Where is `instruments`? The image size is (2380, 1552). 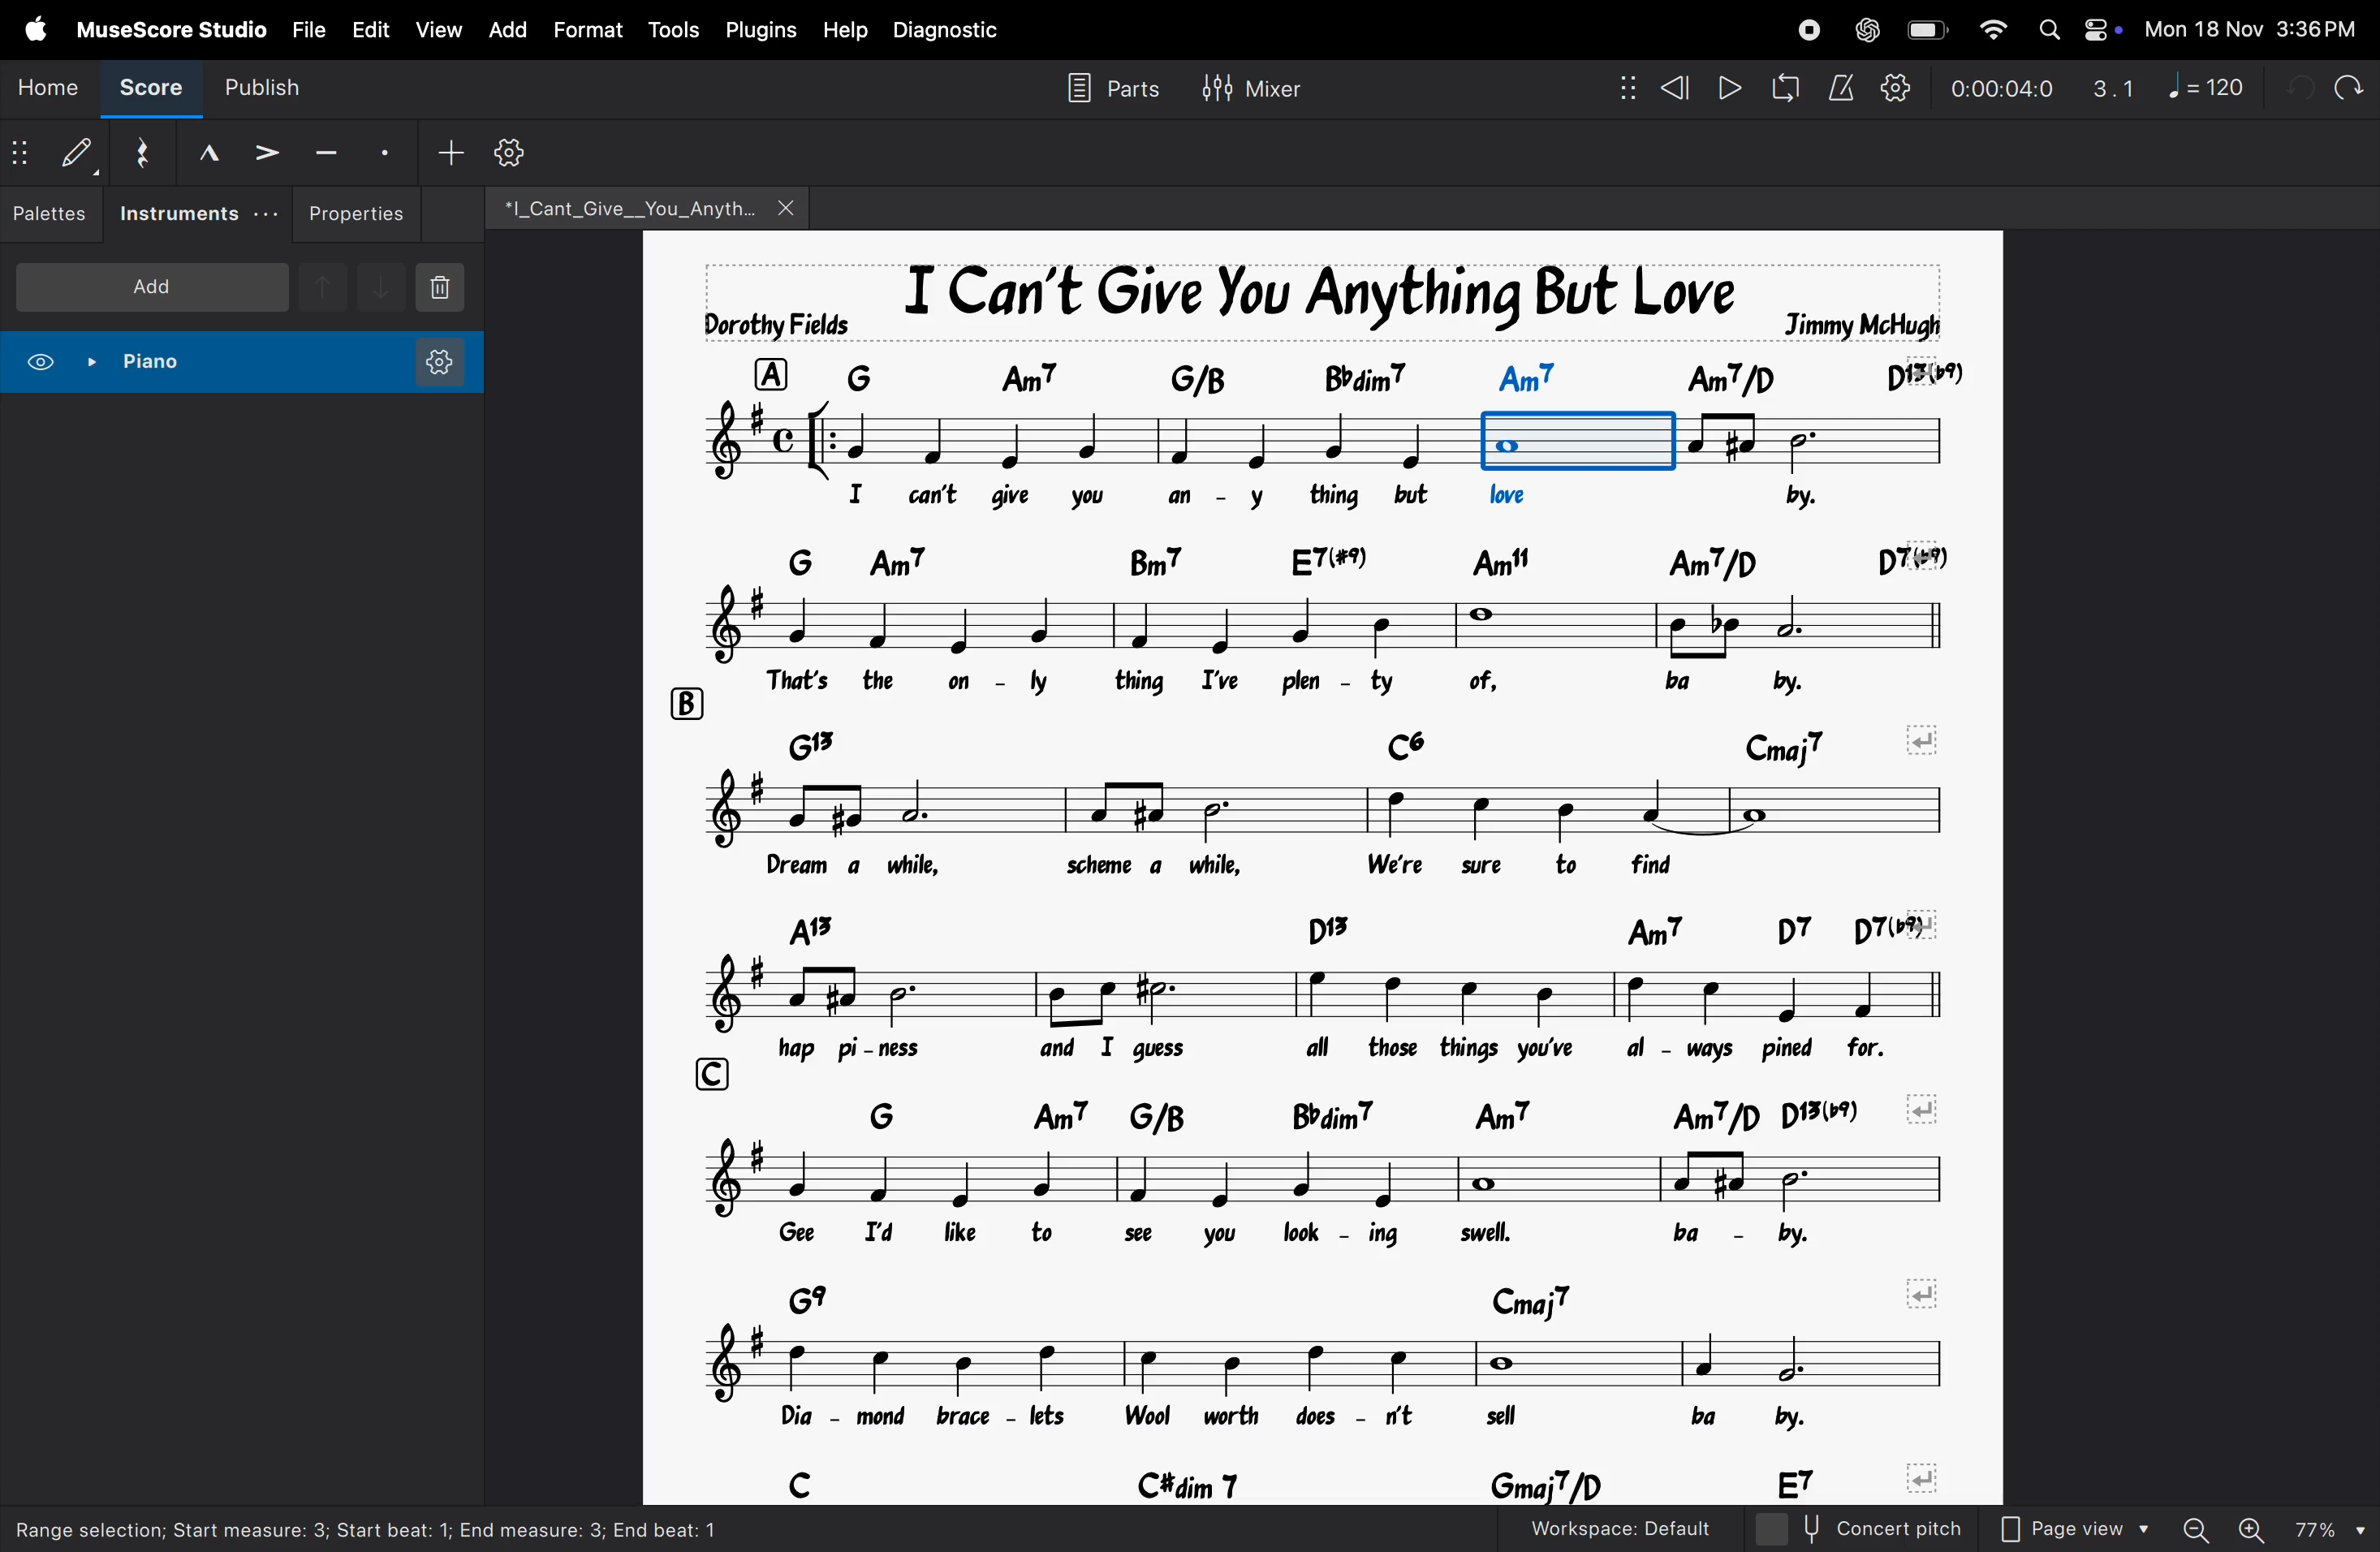
instruments is located at coordinates (197, 212).